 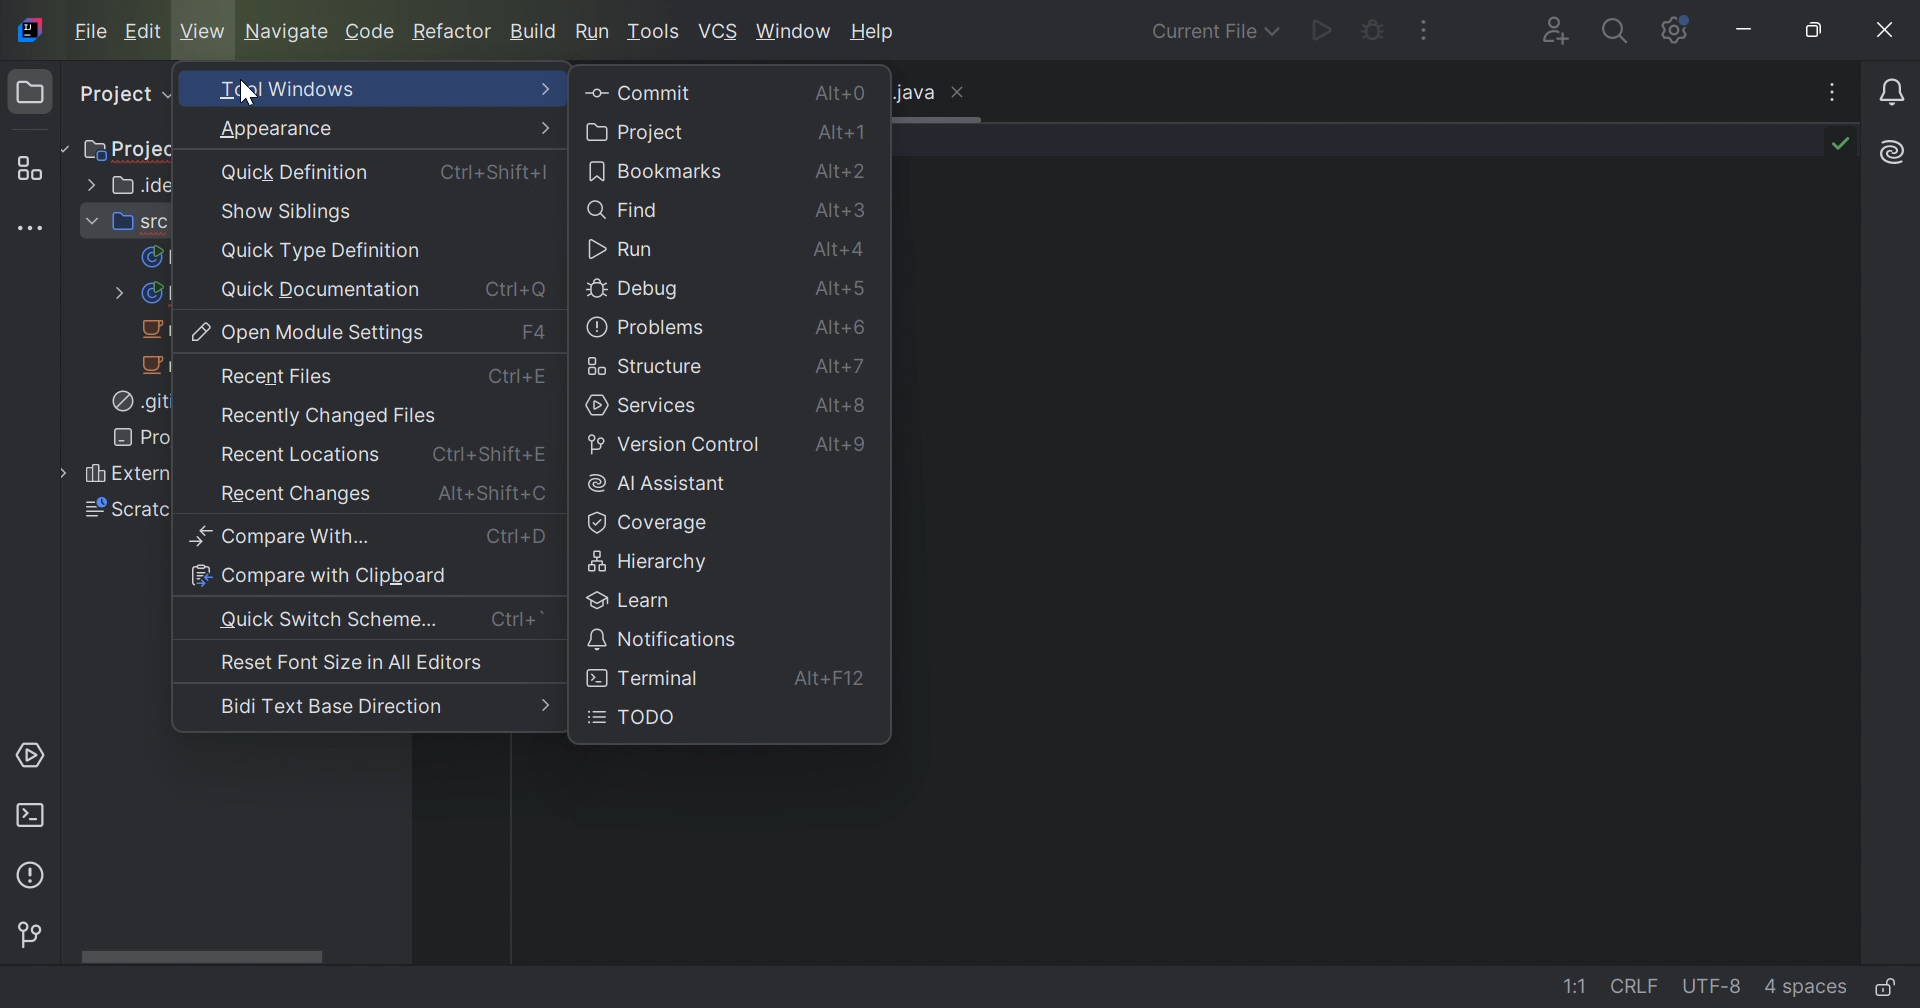 What do you see at coordinates (1887, 30) in the screenshot?
I see `Close` at bounding box center [1887, 30].